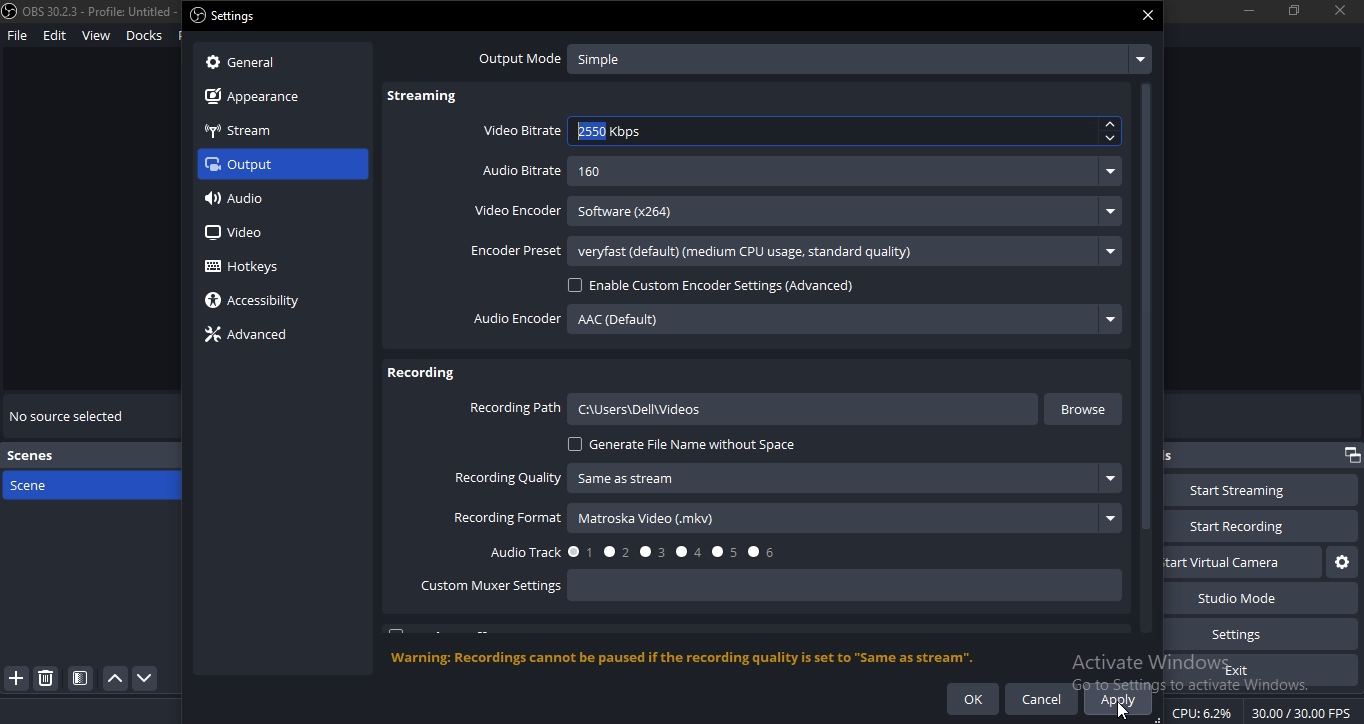 Image resolution: width=1364 pixels, height=724 pixels. I want to click on recording path, so click(515, 408).